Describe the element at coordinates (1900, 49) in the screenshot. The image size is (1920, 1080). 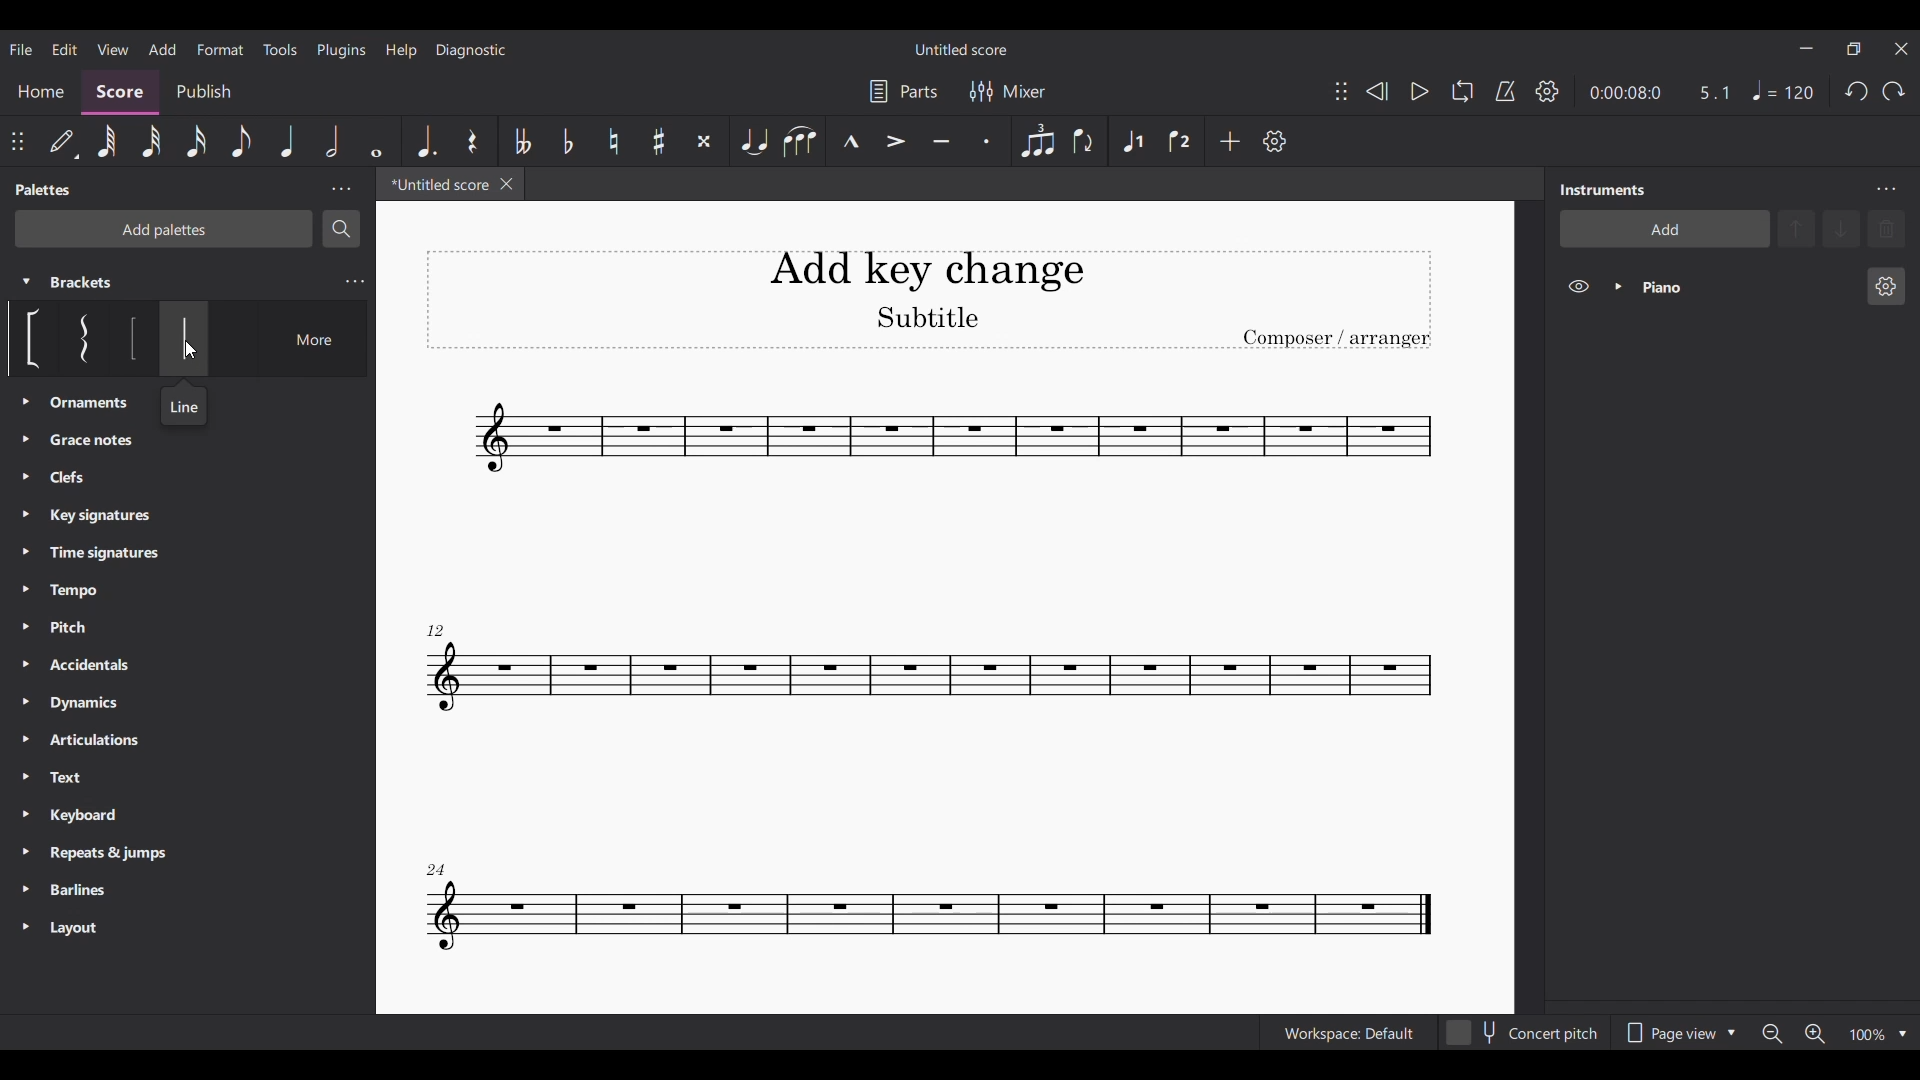
I see `Close interface` at that location.